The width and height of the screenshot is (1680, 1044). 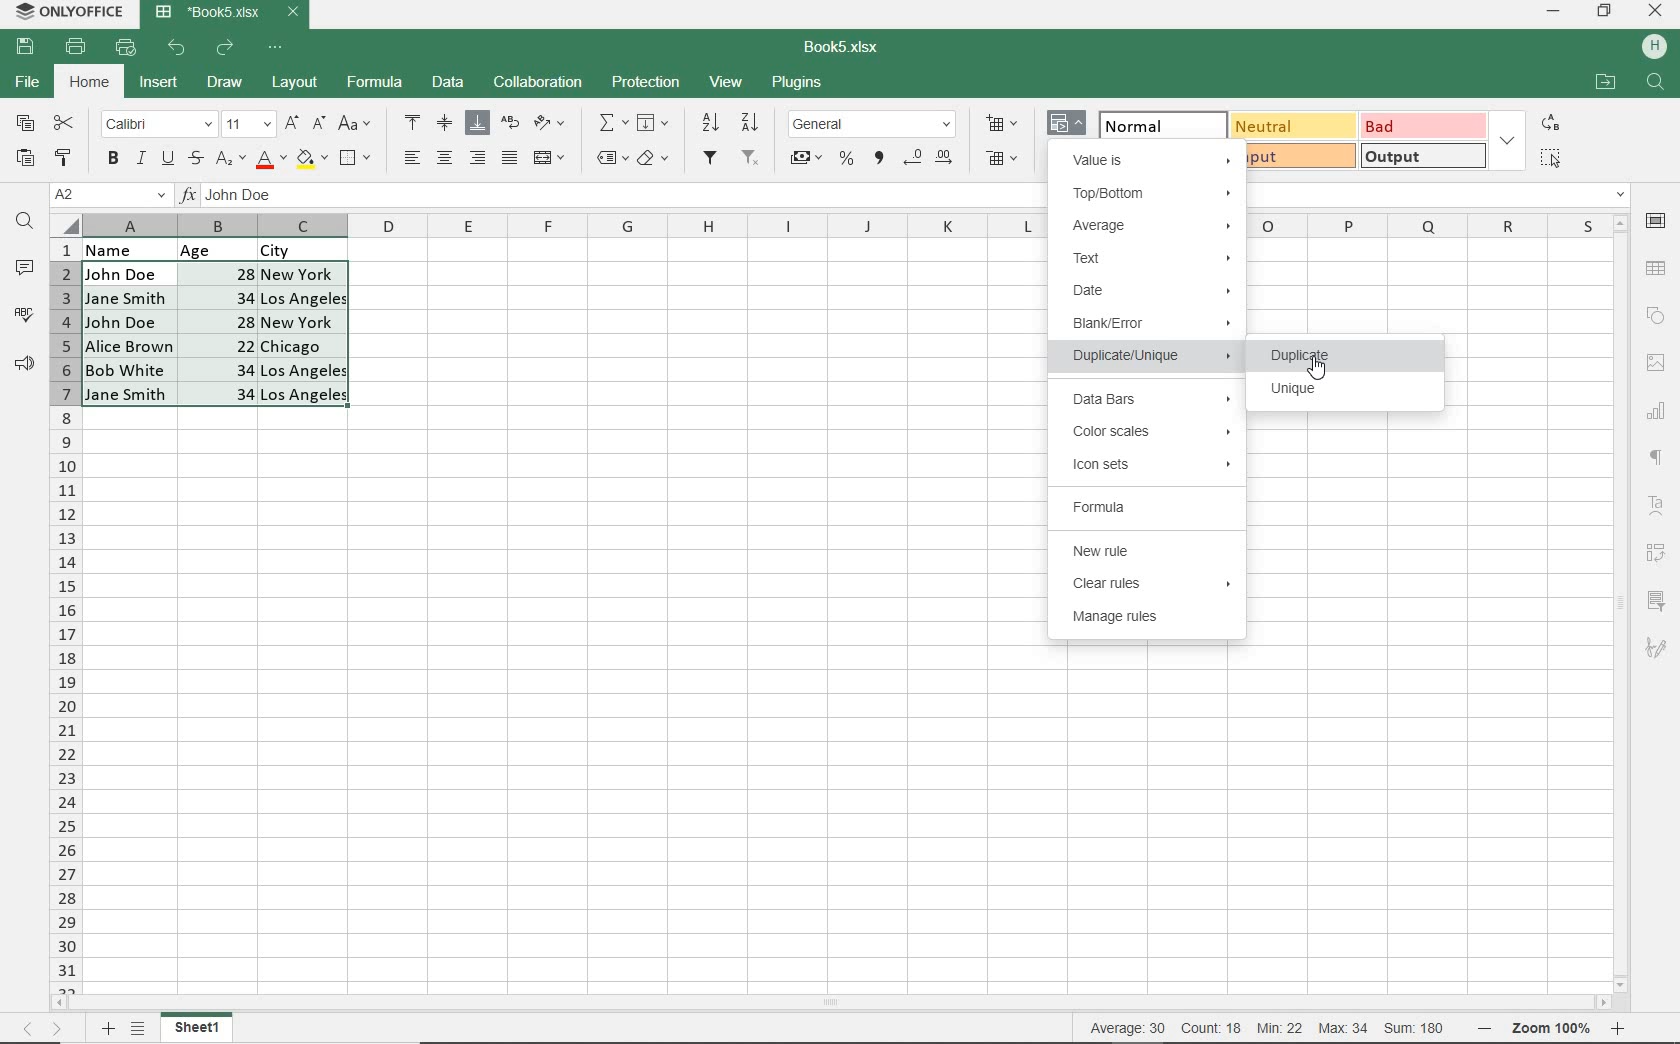 I want to click on DELETE CELLS, so click(x=1004, y=160).